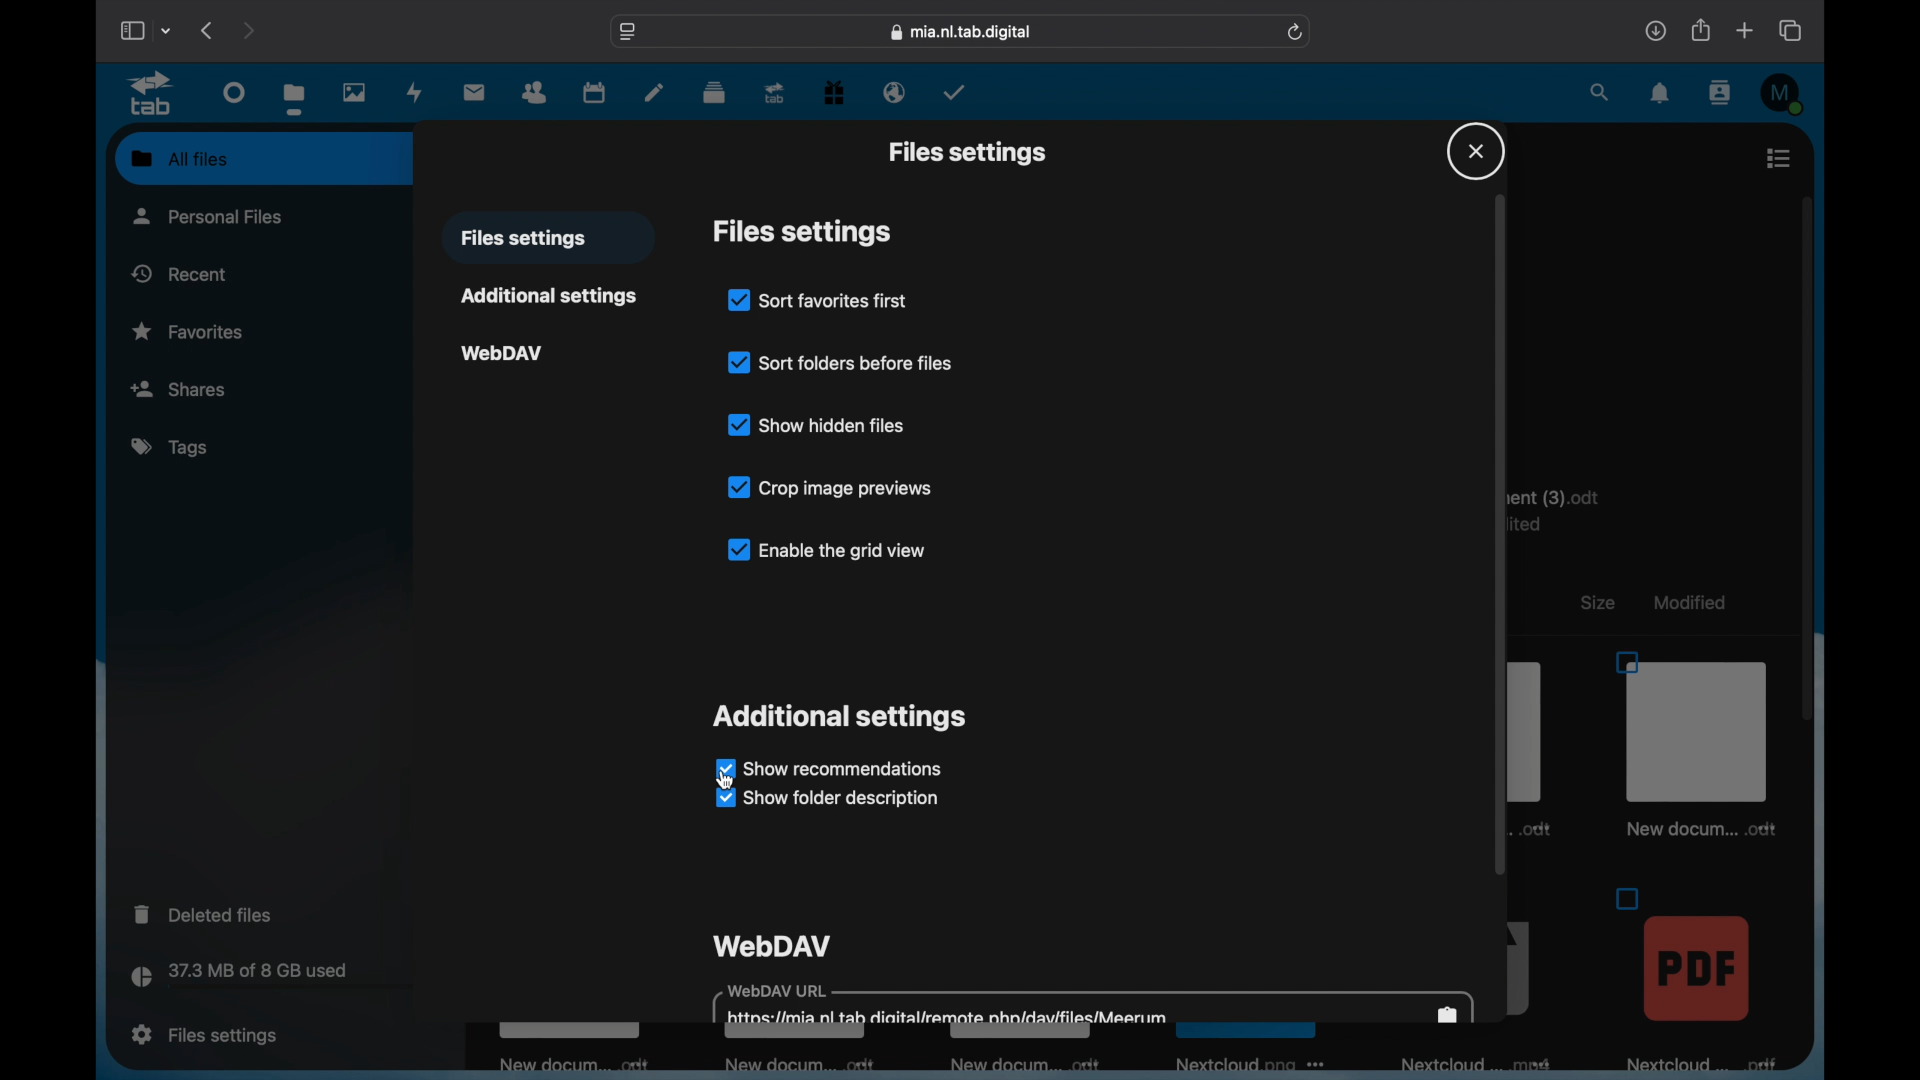 This screenshot has height=1080, width=1920. I want to click on scroll box, so click(1501, 536).